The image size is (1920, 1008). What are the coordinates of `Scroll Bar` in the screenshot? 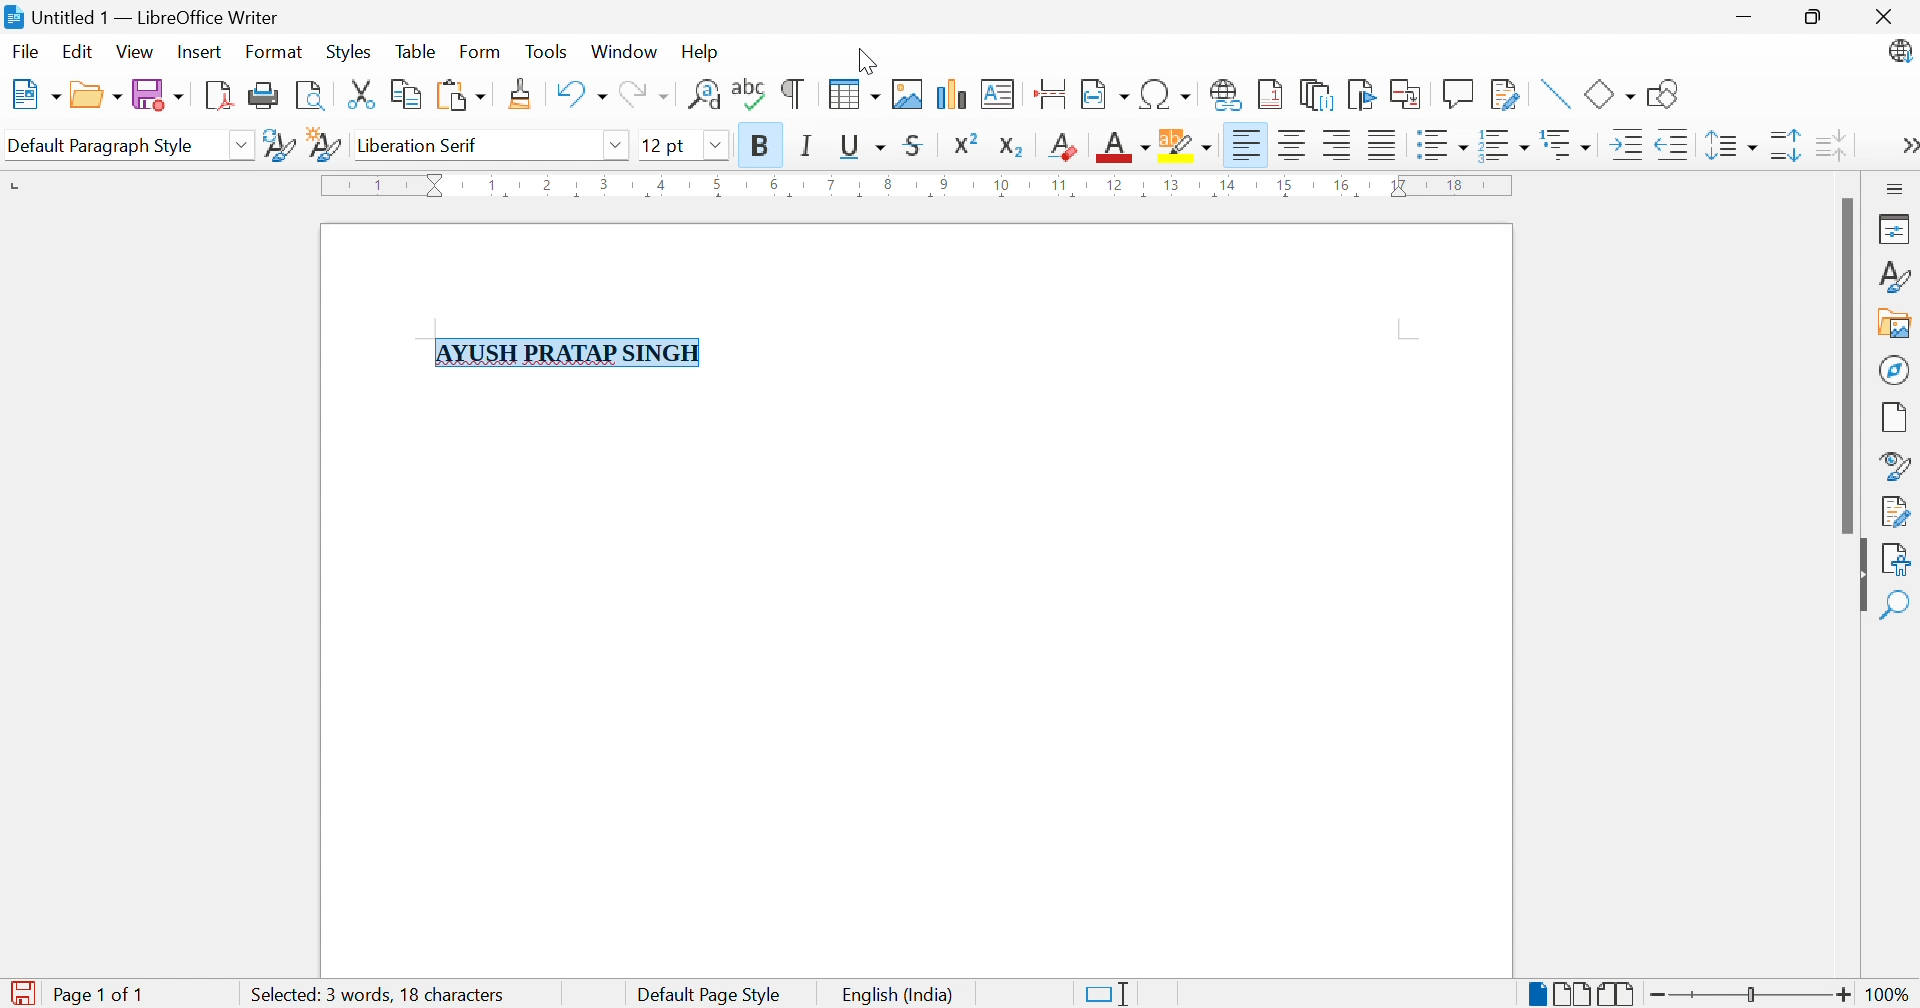 It's located at (1844, 366).